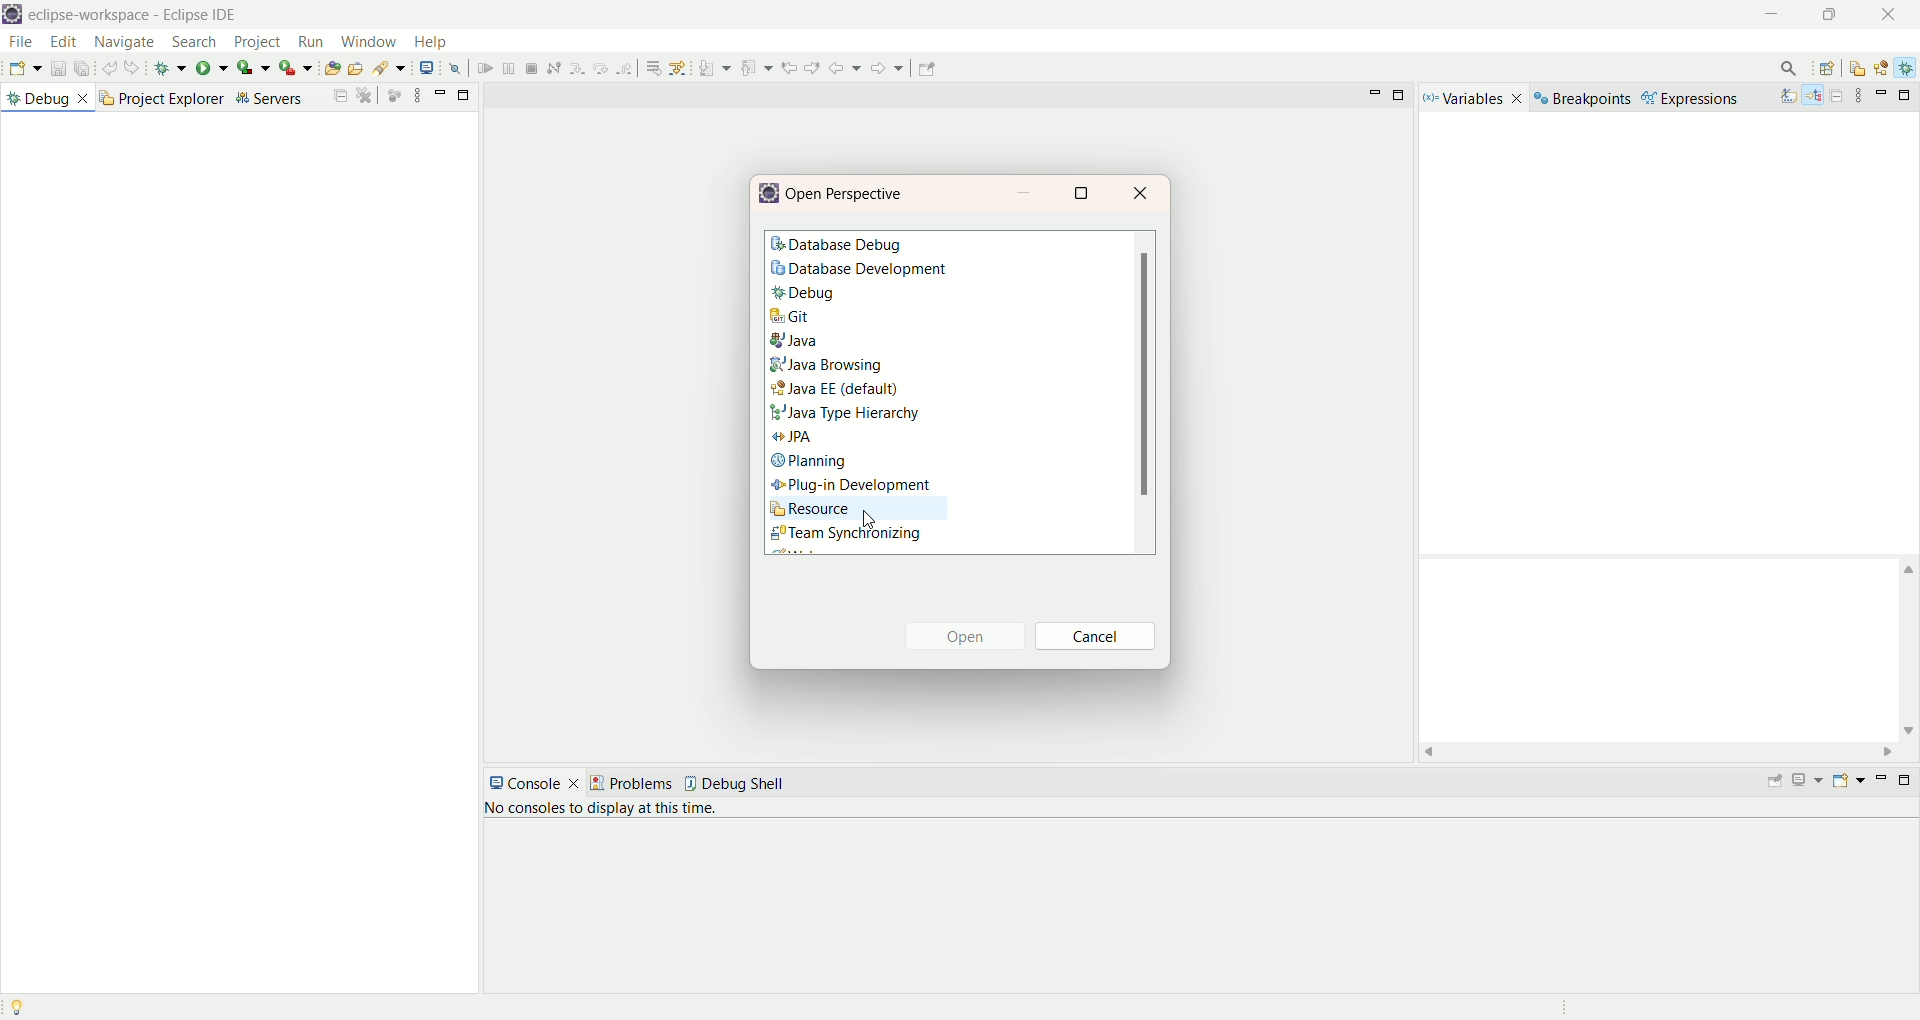  What do you see at coordinates (1908, 68) in the screenshot?
I see `debug` at bounding box center [1908, 68].